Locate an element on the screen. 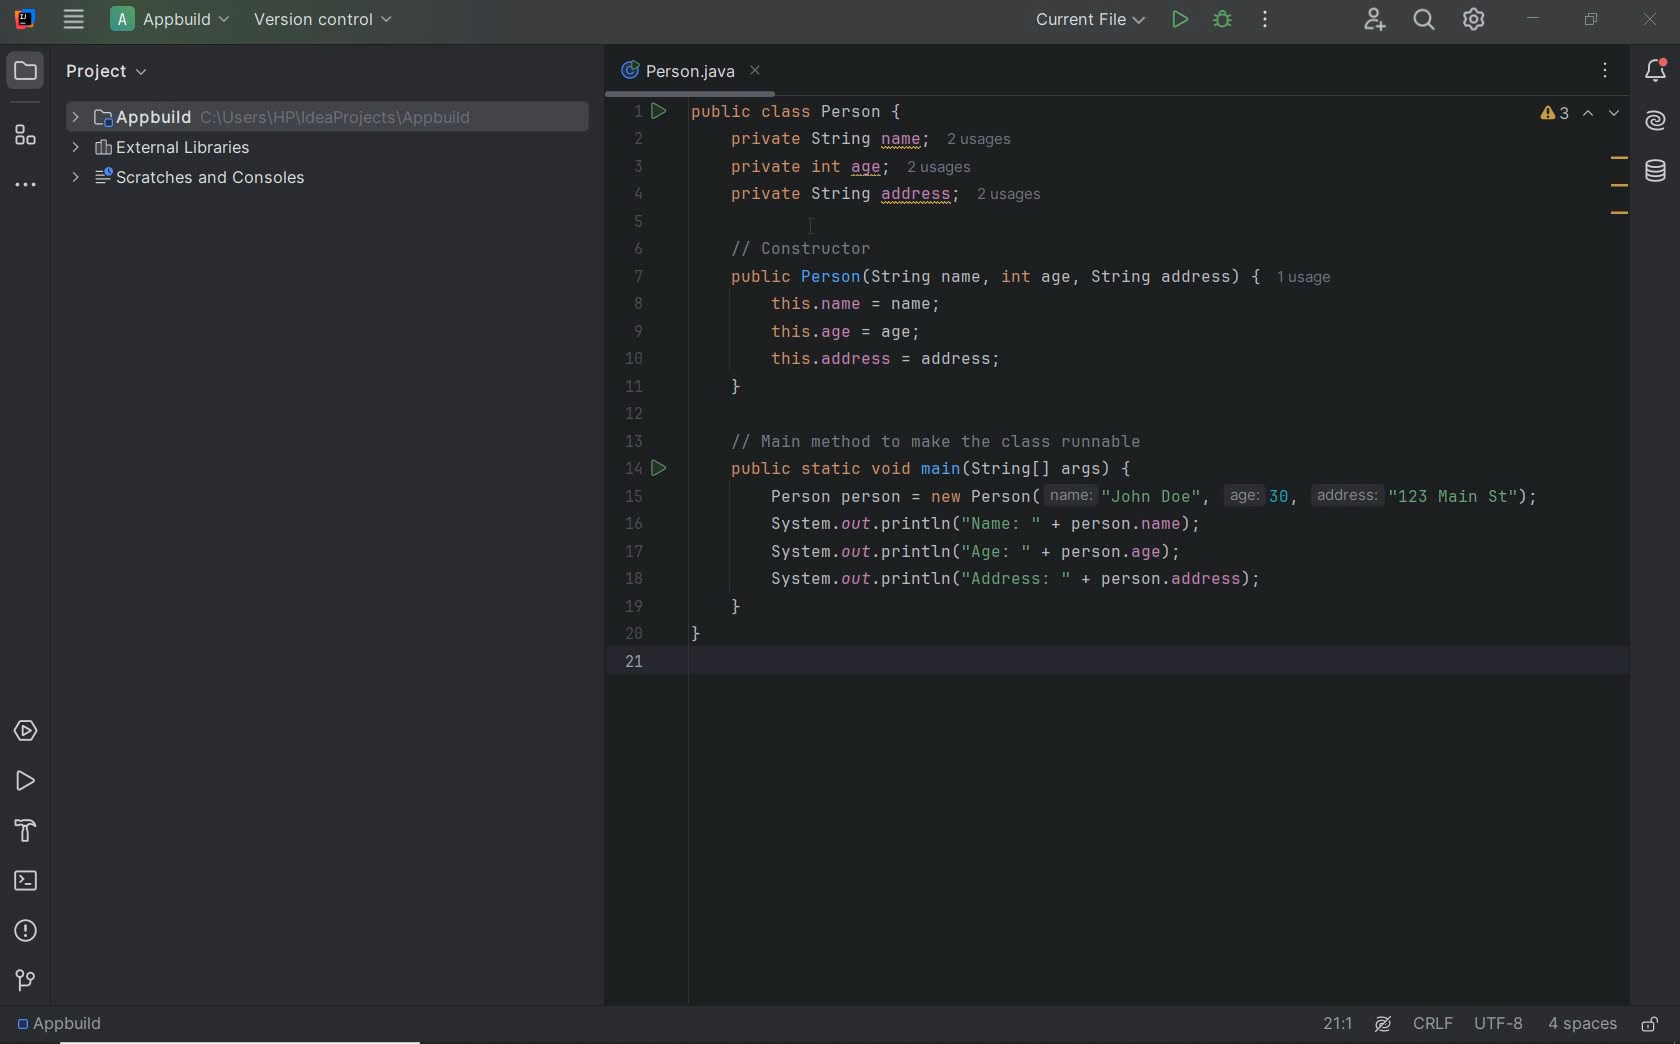 This screenshot has width=1680, height=1044. more tool windows is located at coordinates (24, 187).